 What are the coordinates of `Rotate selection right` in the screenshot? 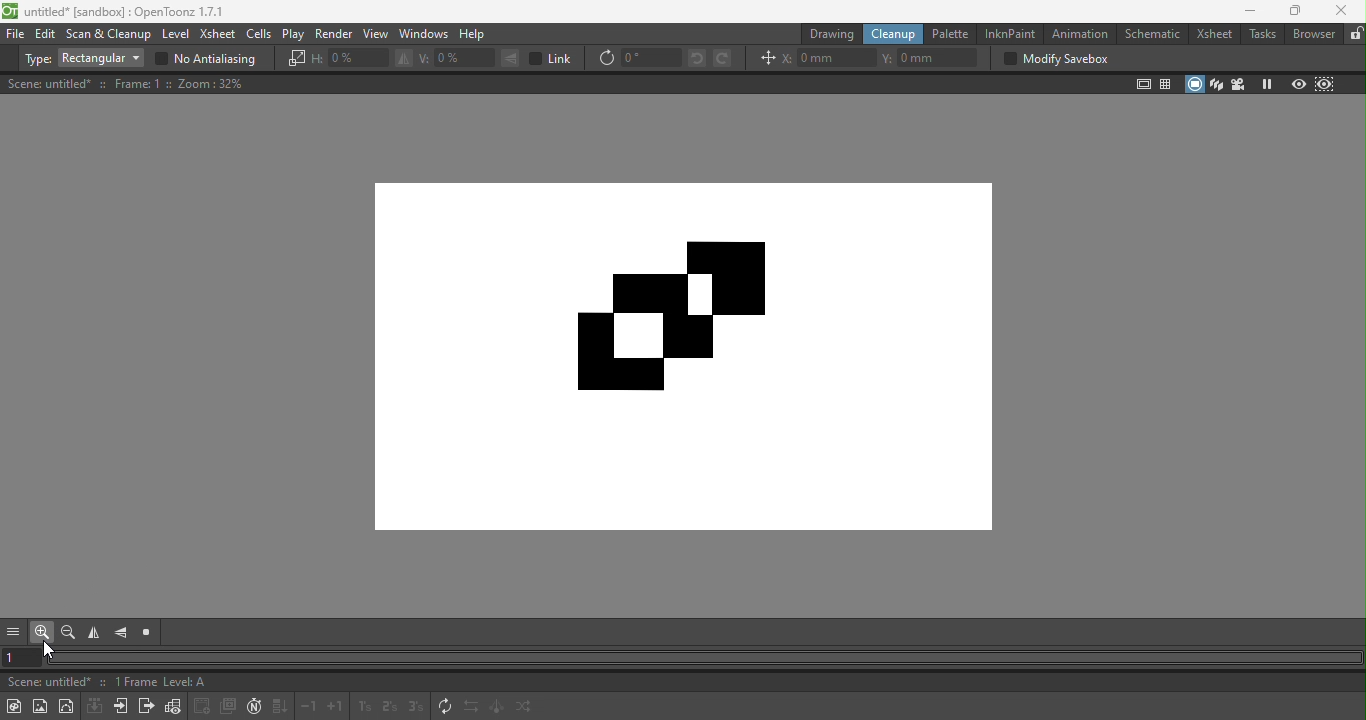 It's located at (722, 59).